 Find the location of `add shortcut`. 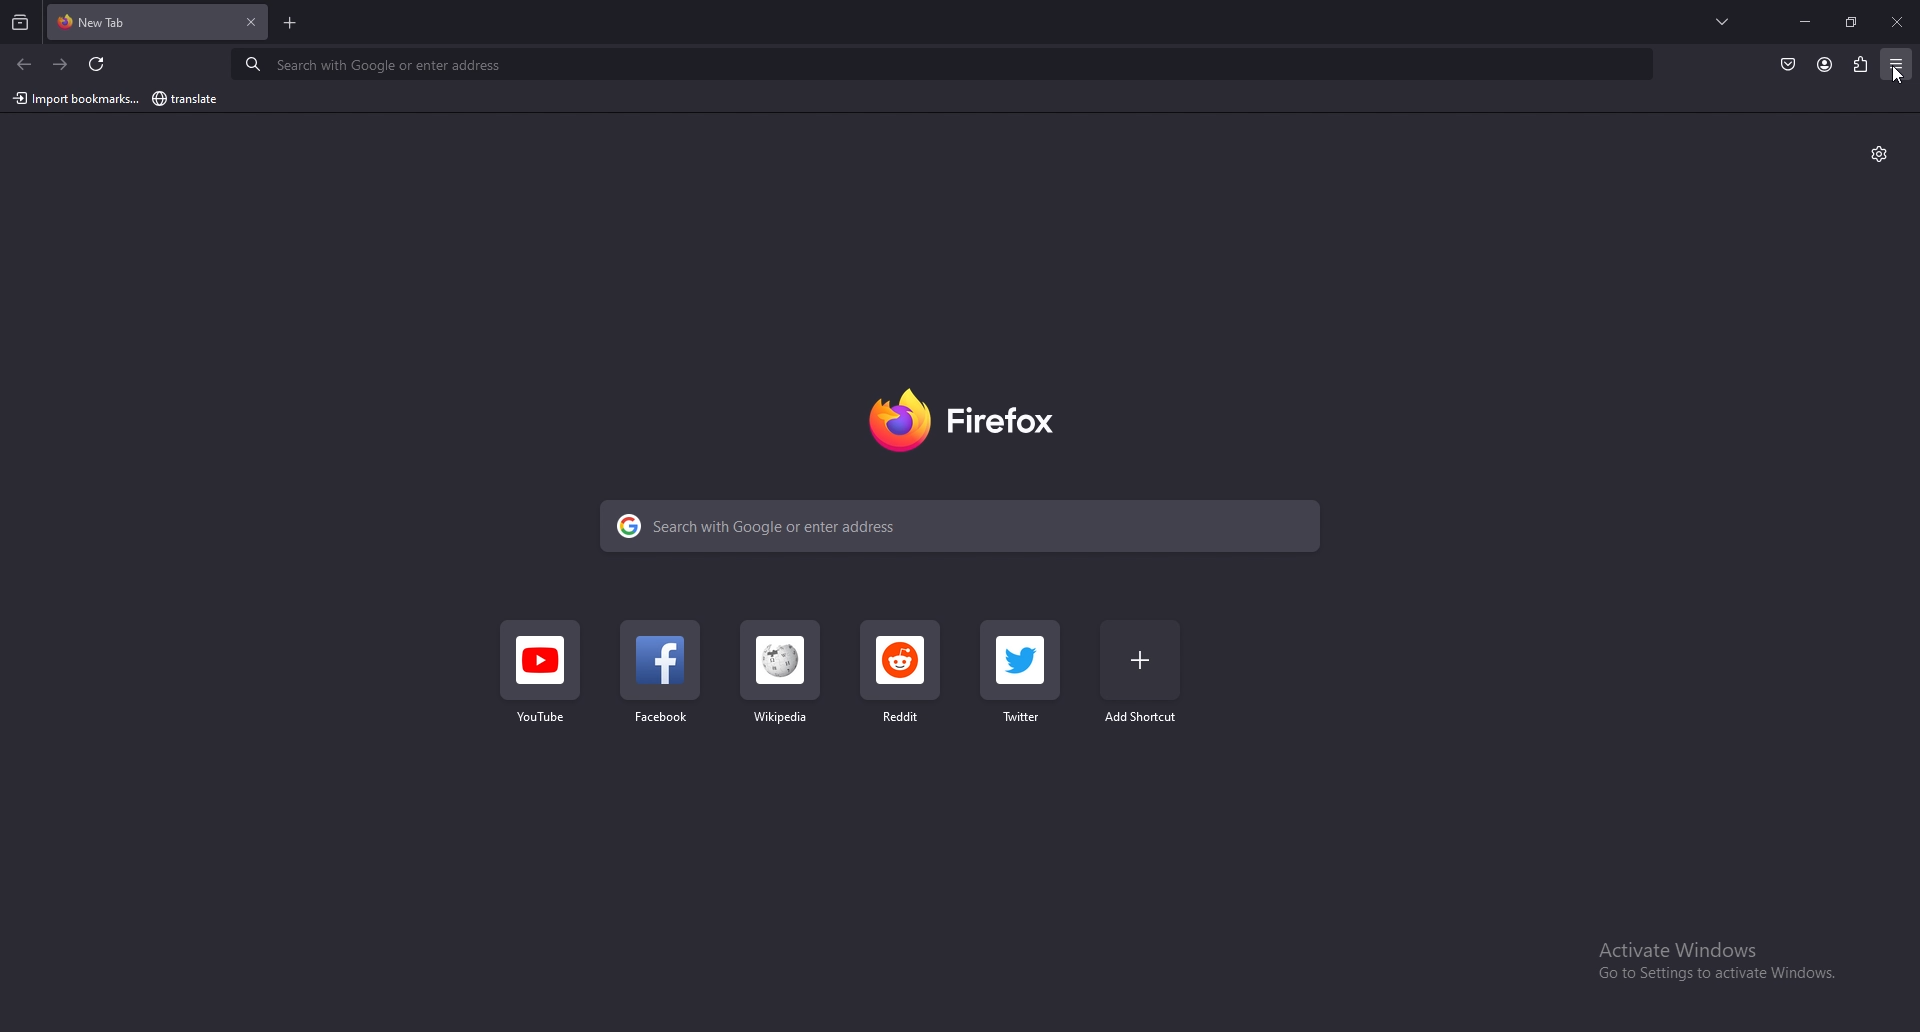

add shortcut is located at coordinates (1142, 676).